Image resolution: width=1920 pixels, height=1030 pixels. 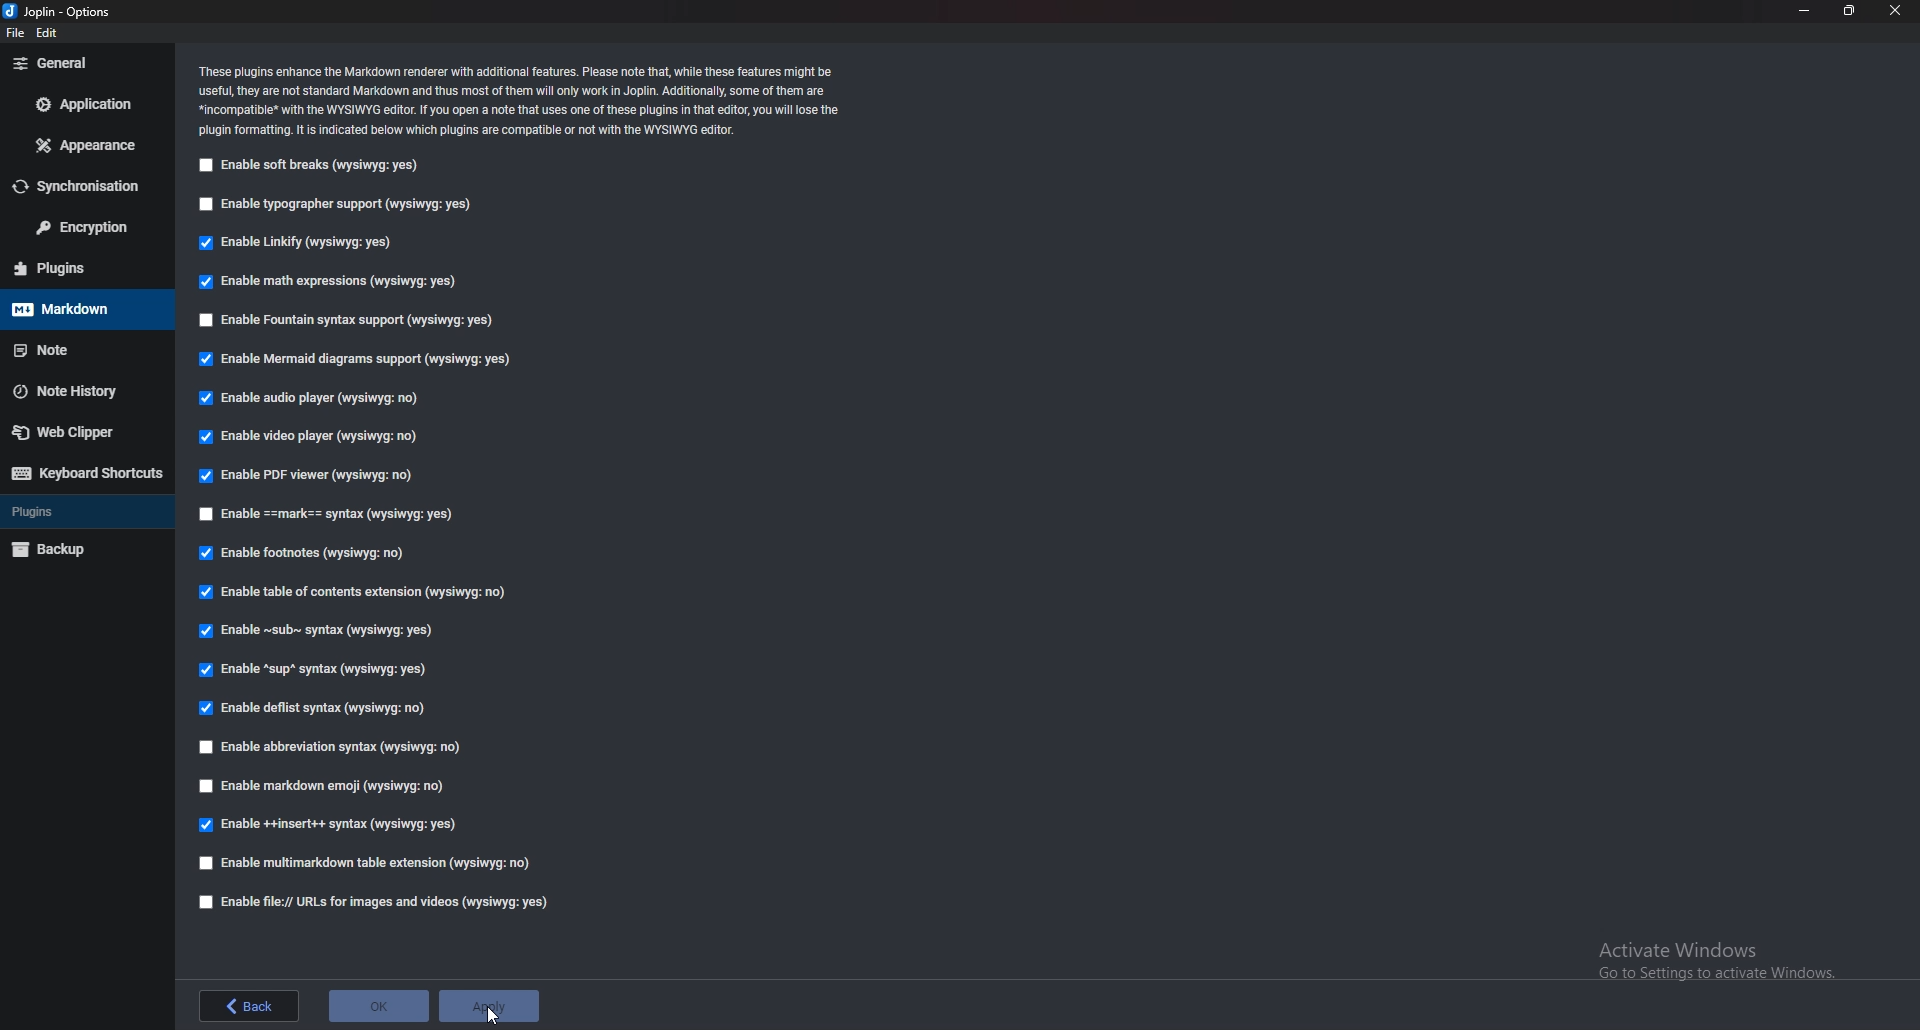 What do you see at coordinates (364, 863) in the screenshot?
I see `enable multimarkdown table` at bounding box center [364, 863].